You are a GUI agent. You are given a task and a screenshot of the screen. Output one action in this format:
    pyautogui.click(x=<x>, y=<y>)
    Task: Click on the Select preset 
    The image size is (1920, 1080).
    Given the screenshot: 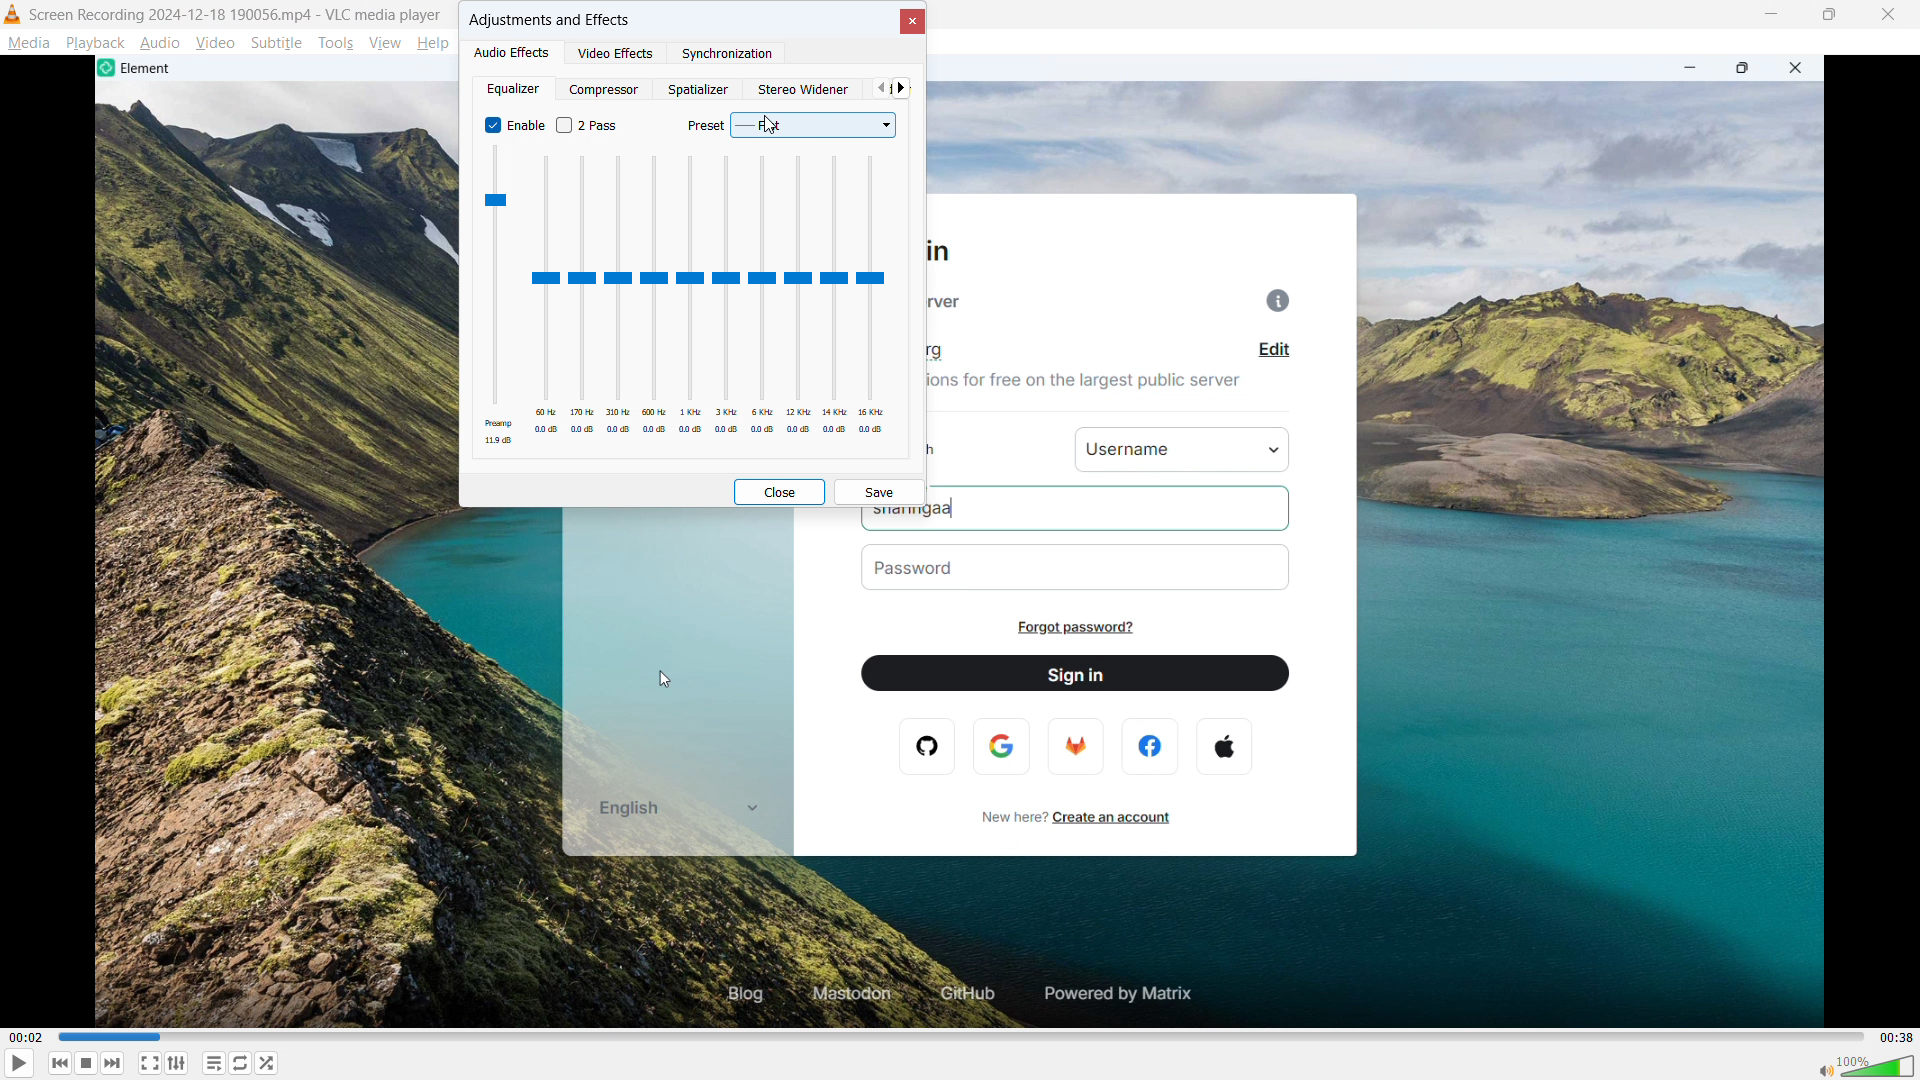 What is the action you would take?
    pyautogui.click(x=788, y=126)
    